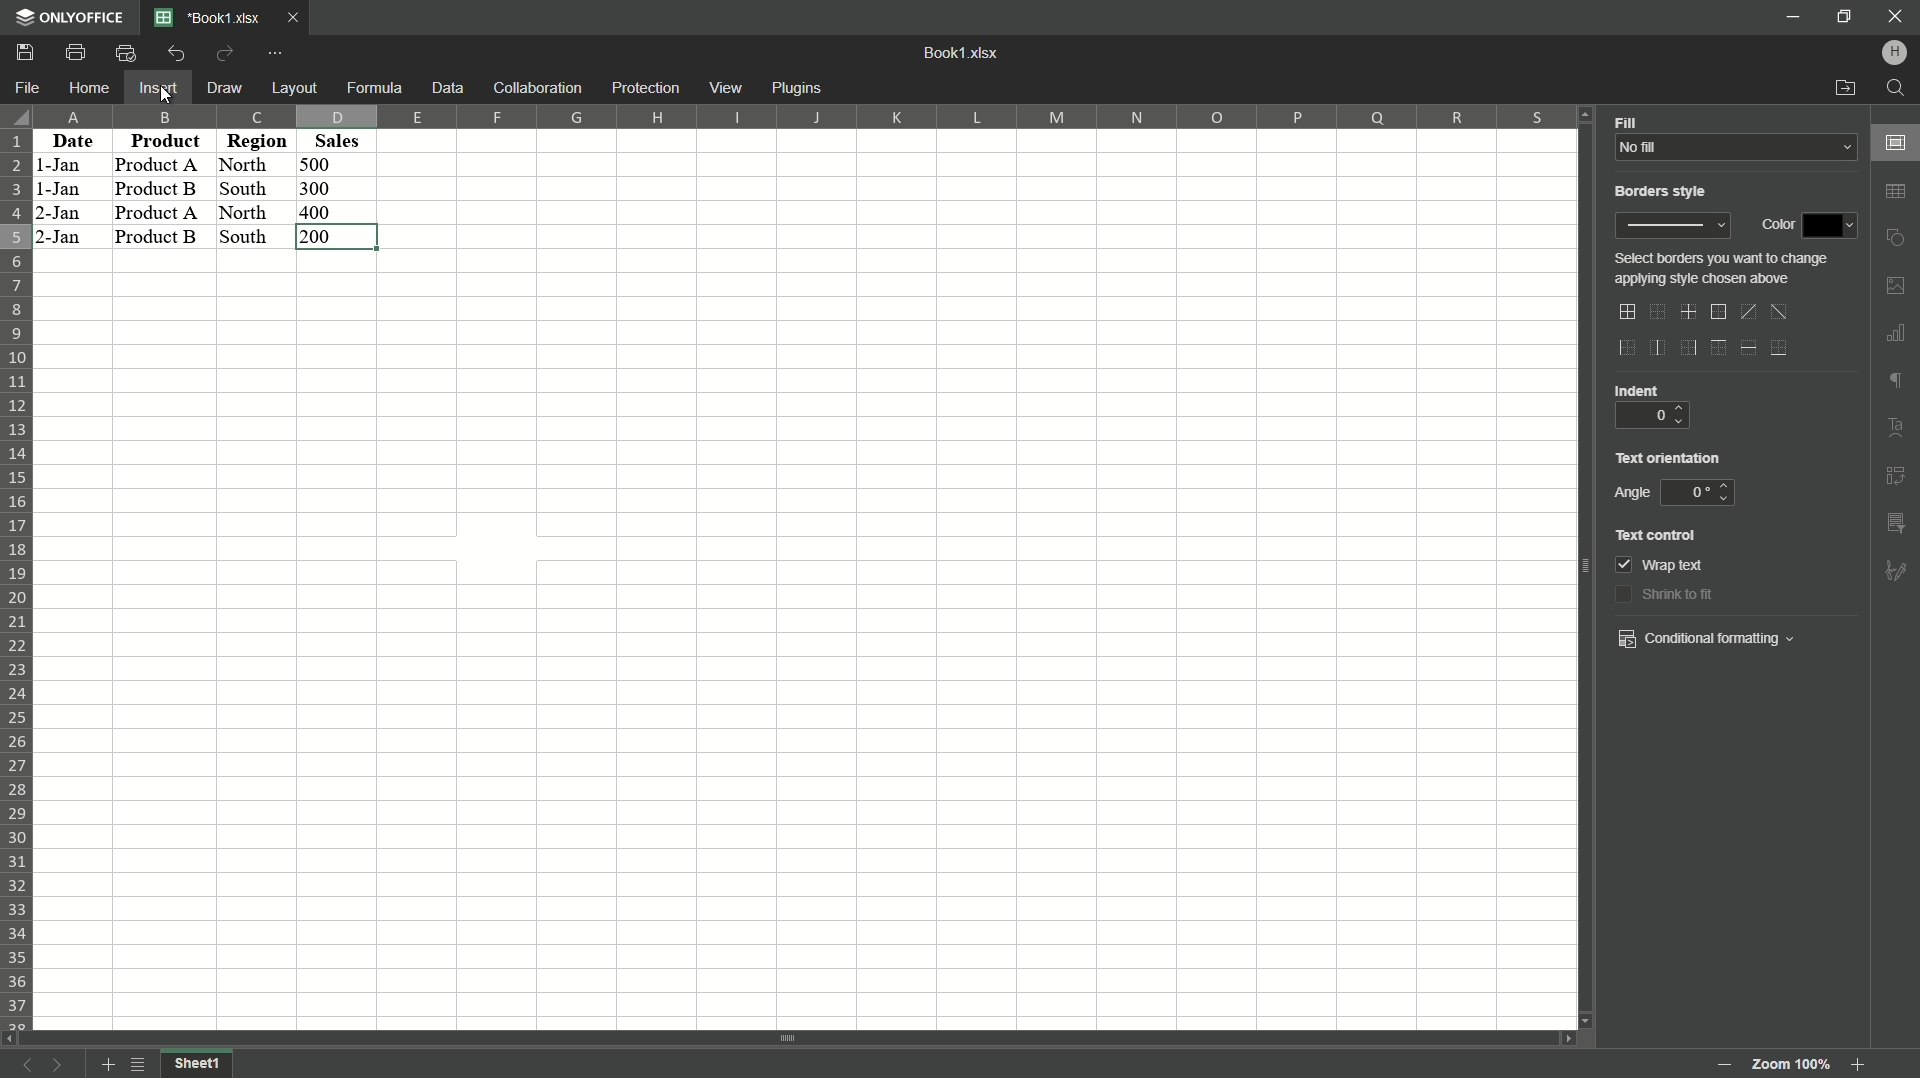  I want to click on Collaboration, so click(535, 88).